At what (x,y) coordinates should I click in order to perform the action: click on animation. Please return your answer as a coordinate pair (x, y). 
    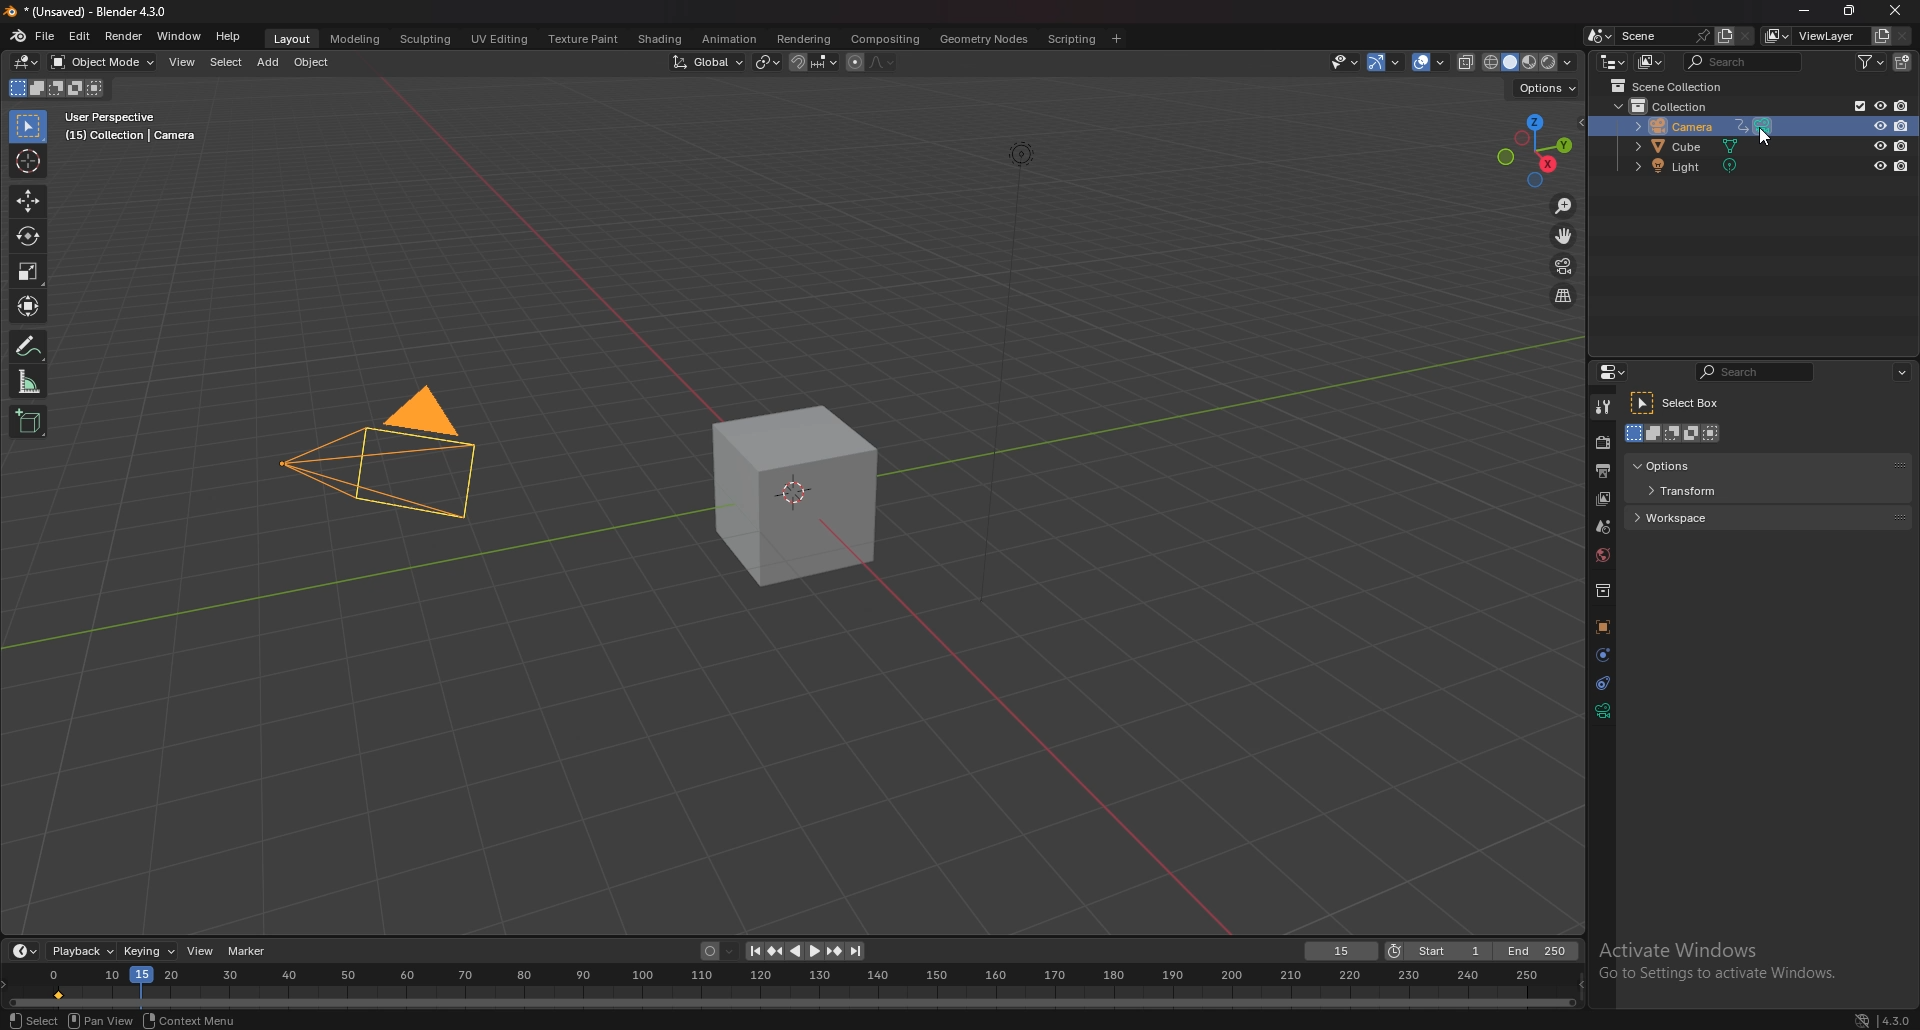
    Looking at the image, I should click on (727, 38).